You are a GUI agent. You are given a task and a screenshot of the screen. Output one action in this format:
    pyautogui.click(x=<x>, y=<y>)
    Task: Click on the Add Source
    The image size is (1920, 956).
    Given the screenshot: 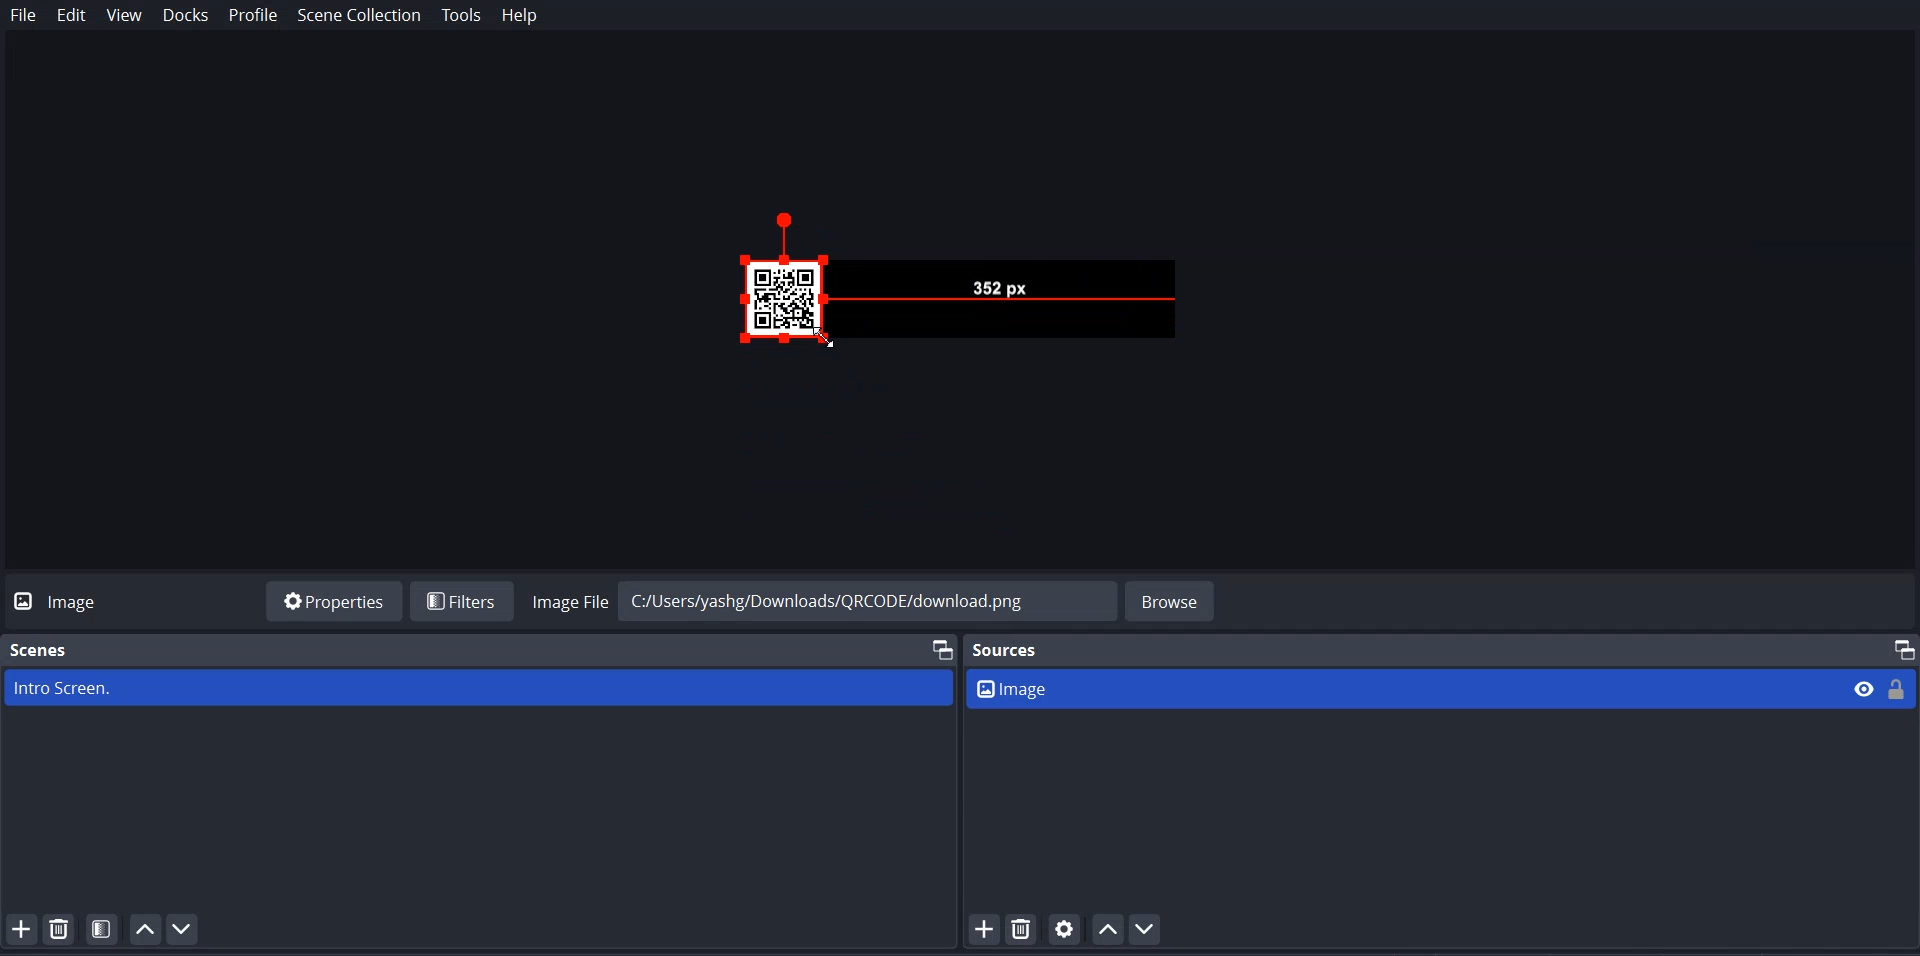 What is the action you would take?
    pyautogui.click(x=983, y=929)
    